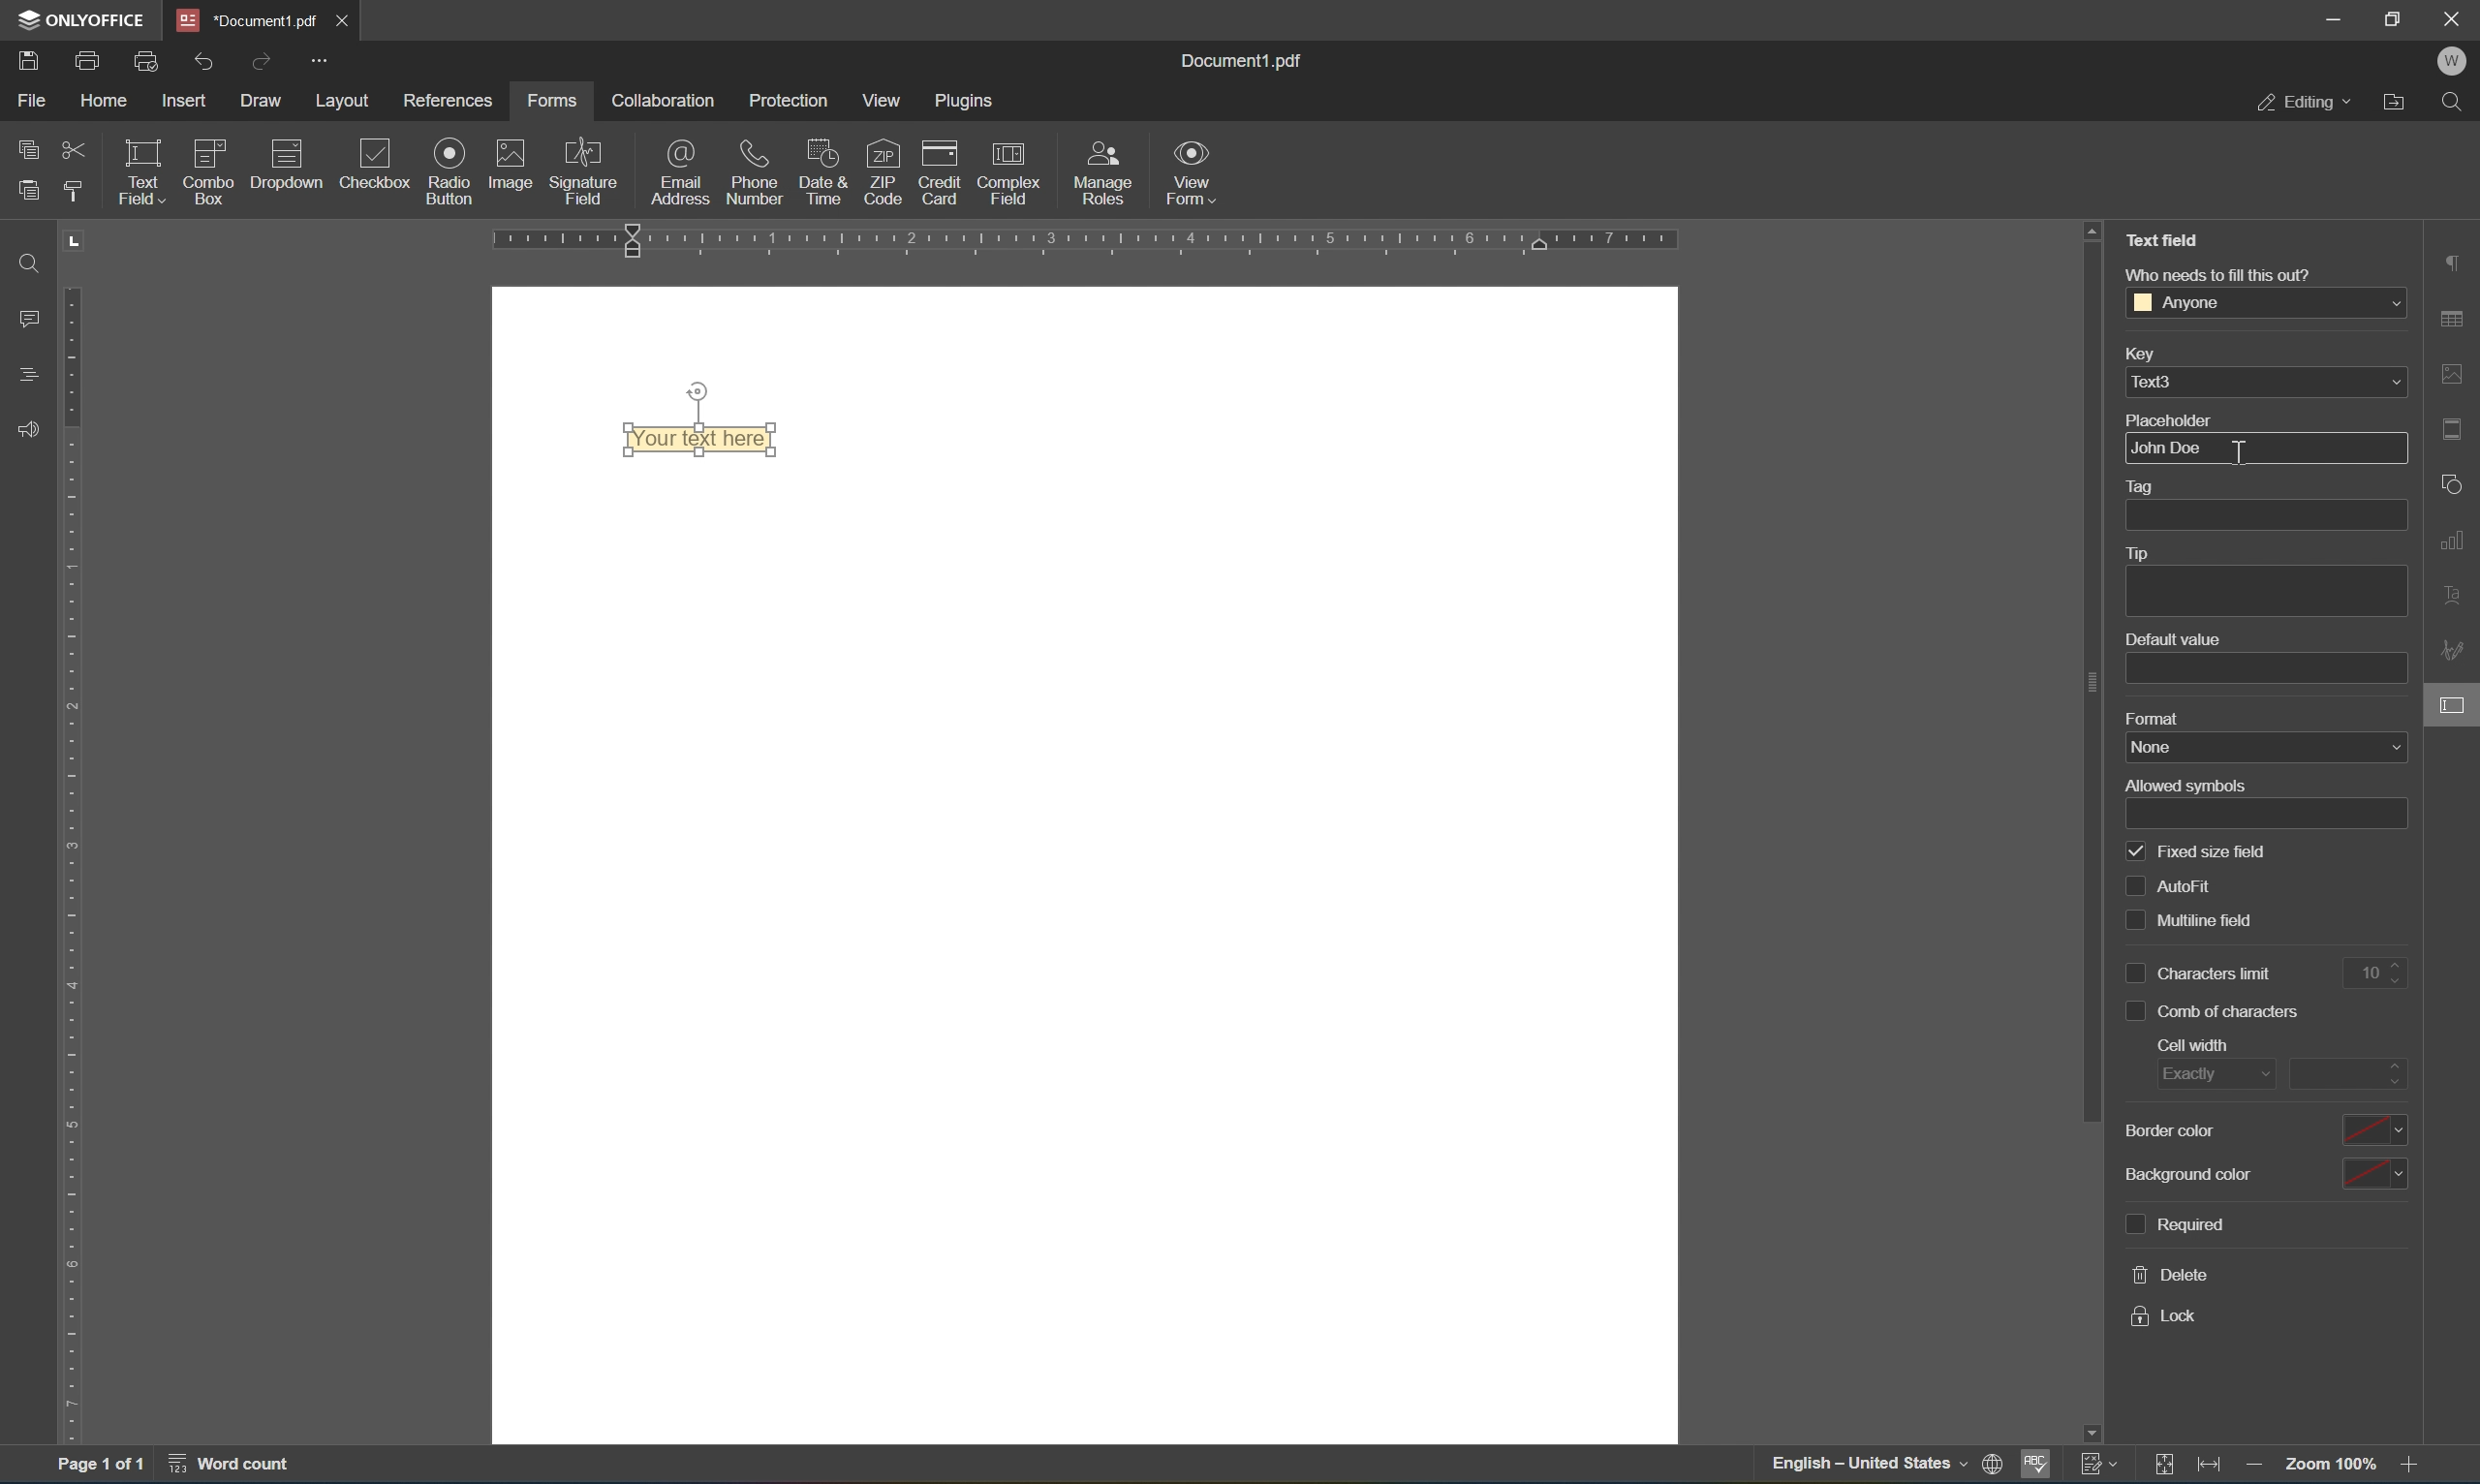 This screenshot has height=1484, width=2480. What do you see at coordinates (30, 99) in the screenshot?
I see `file` at bounding box center [30, 99].